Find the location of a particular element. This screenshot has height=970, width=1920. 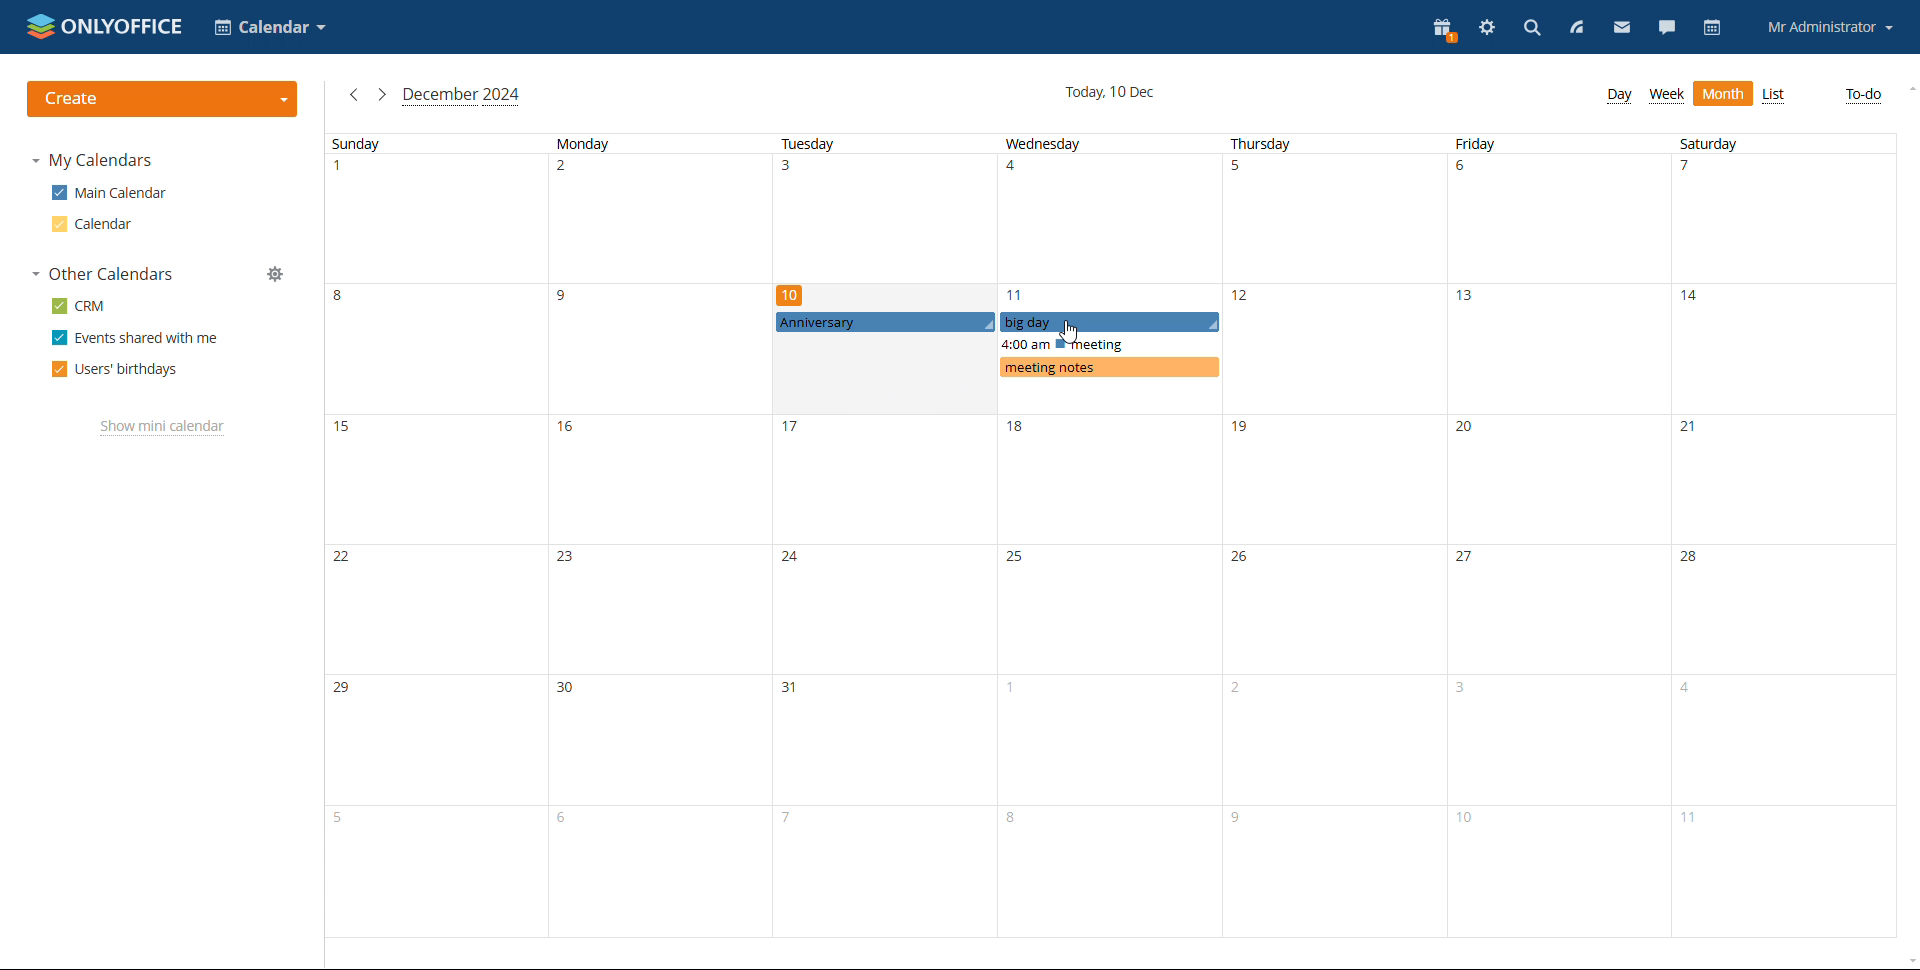

wednesda is located at coordinates (1108, 536).